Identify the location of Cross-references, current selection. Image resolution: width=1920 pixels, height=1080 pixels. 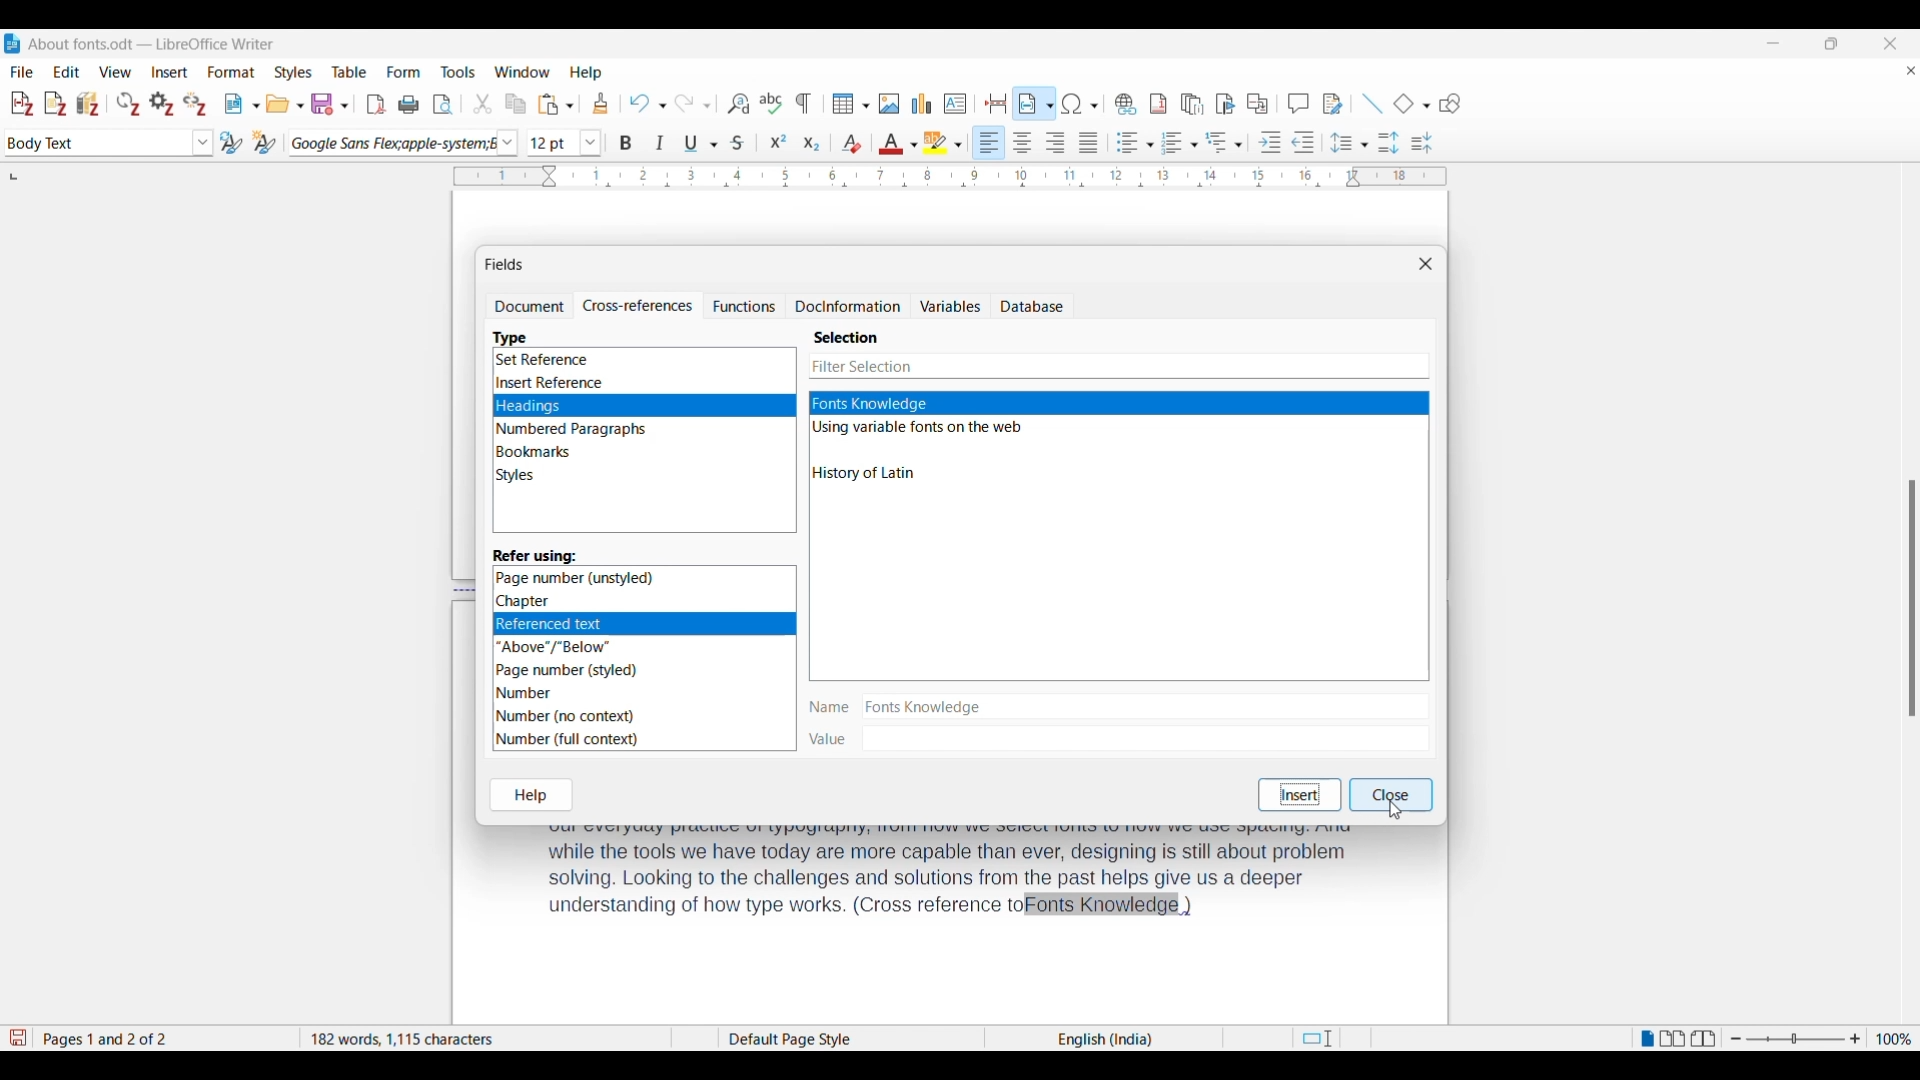
(637, 306).